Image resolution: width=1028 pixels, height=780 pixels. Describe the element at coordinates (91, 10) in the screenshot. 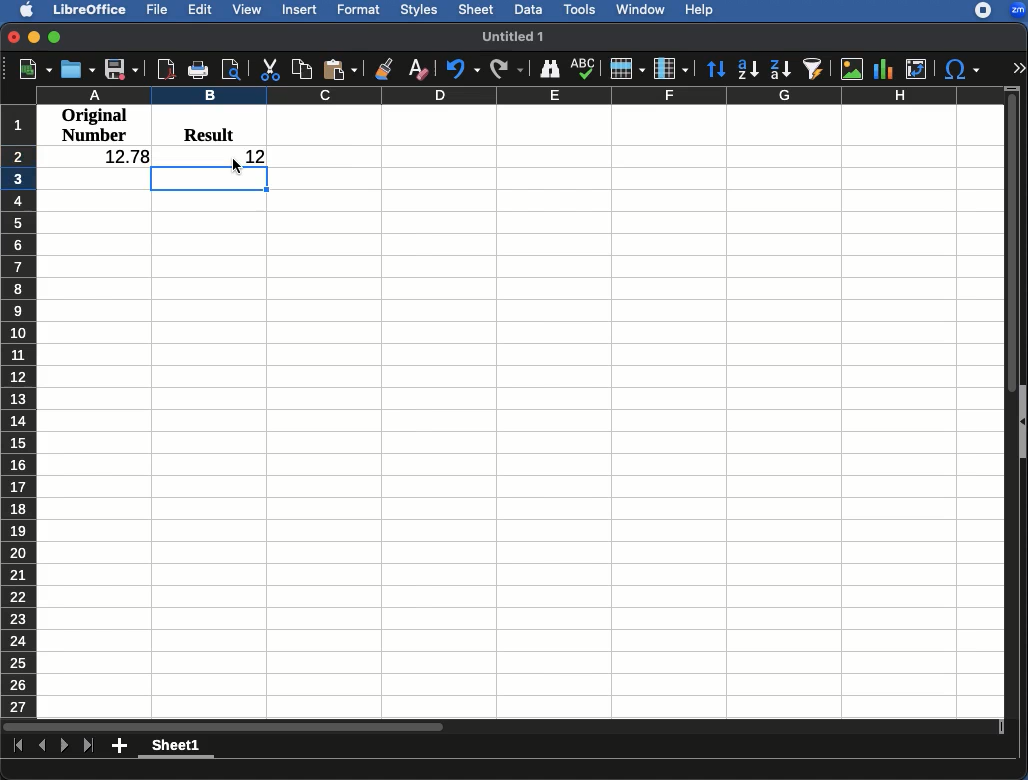

I see `LibreOffice` at that location.